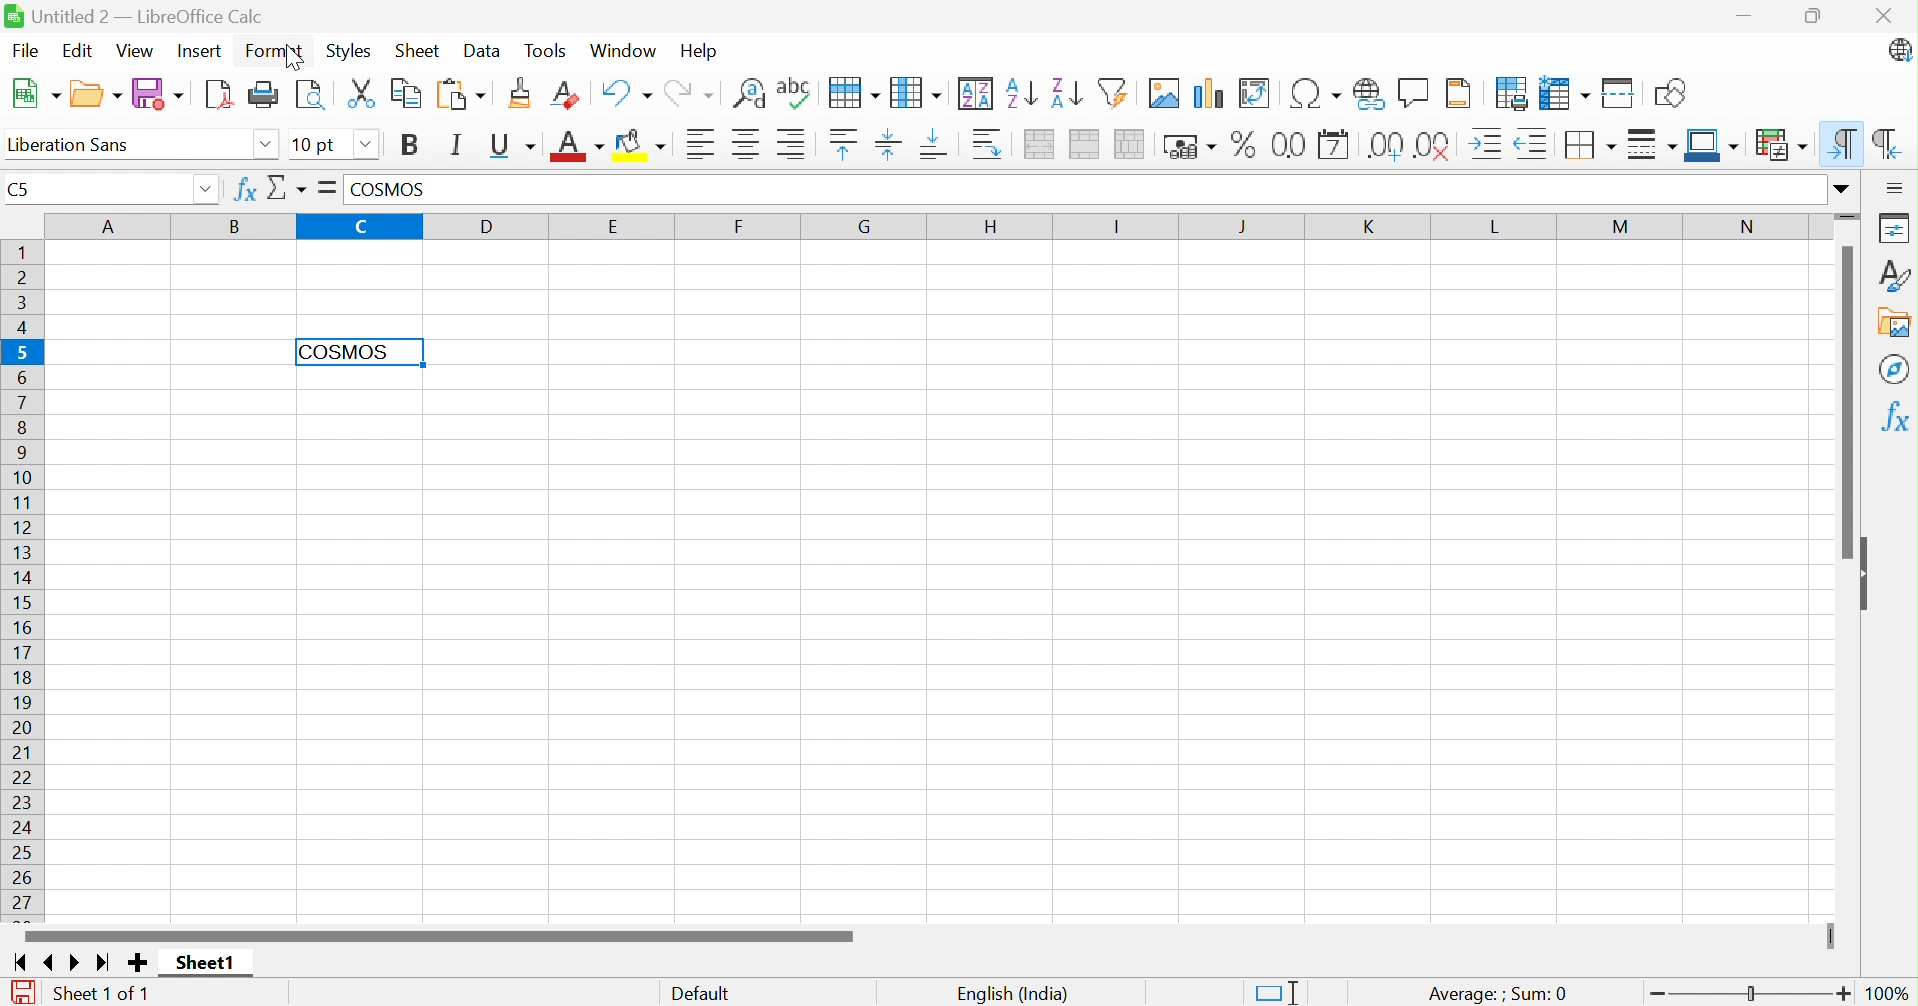 The width and height of the screenshot is (1918, 1006). What do you see at coordinates (988, 147) in the screenshot?
I see `Wrap Text` at bounding box center [988, 147].